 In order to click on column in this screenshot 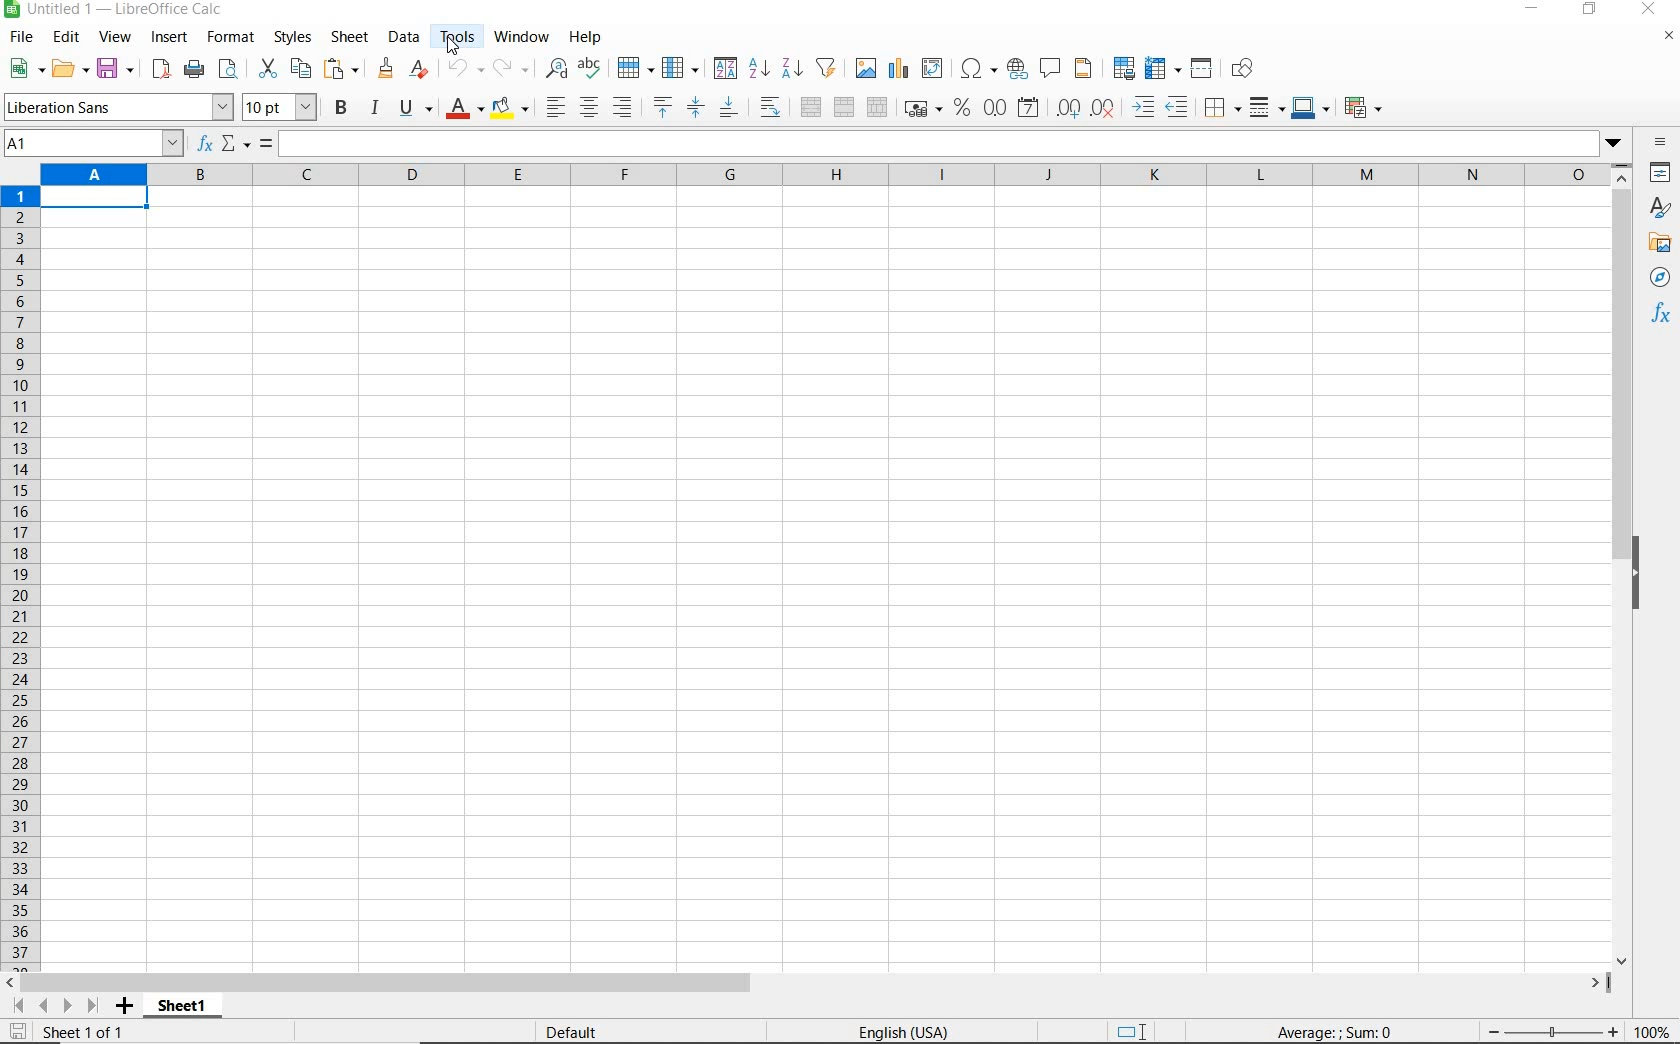, I will do `click(679, 69)`.